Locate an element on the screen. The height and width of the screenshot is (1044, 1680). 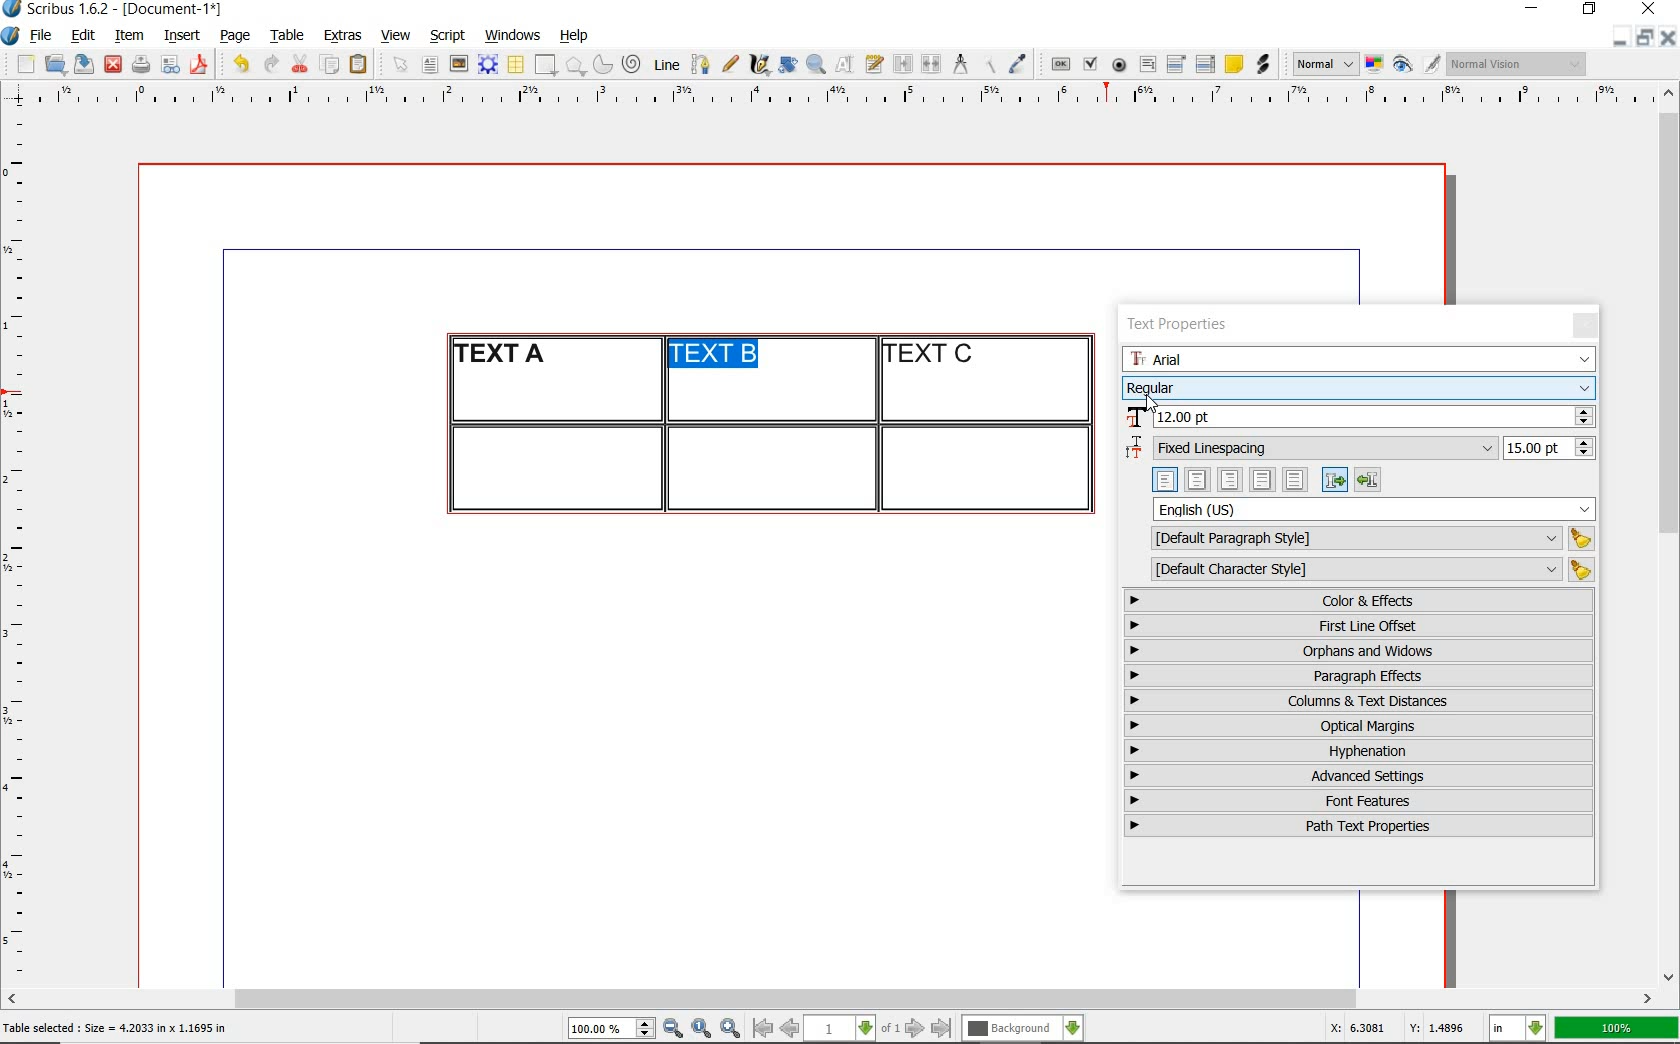
visual appearance of the display is located at coordinates (1518, 64).